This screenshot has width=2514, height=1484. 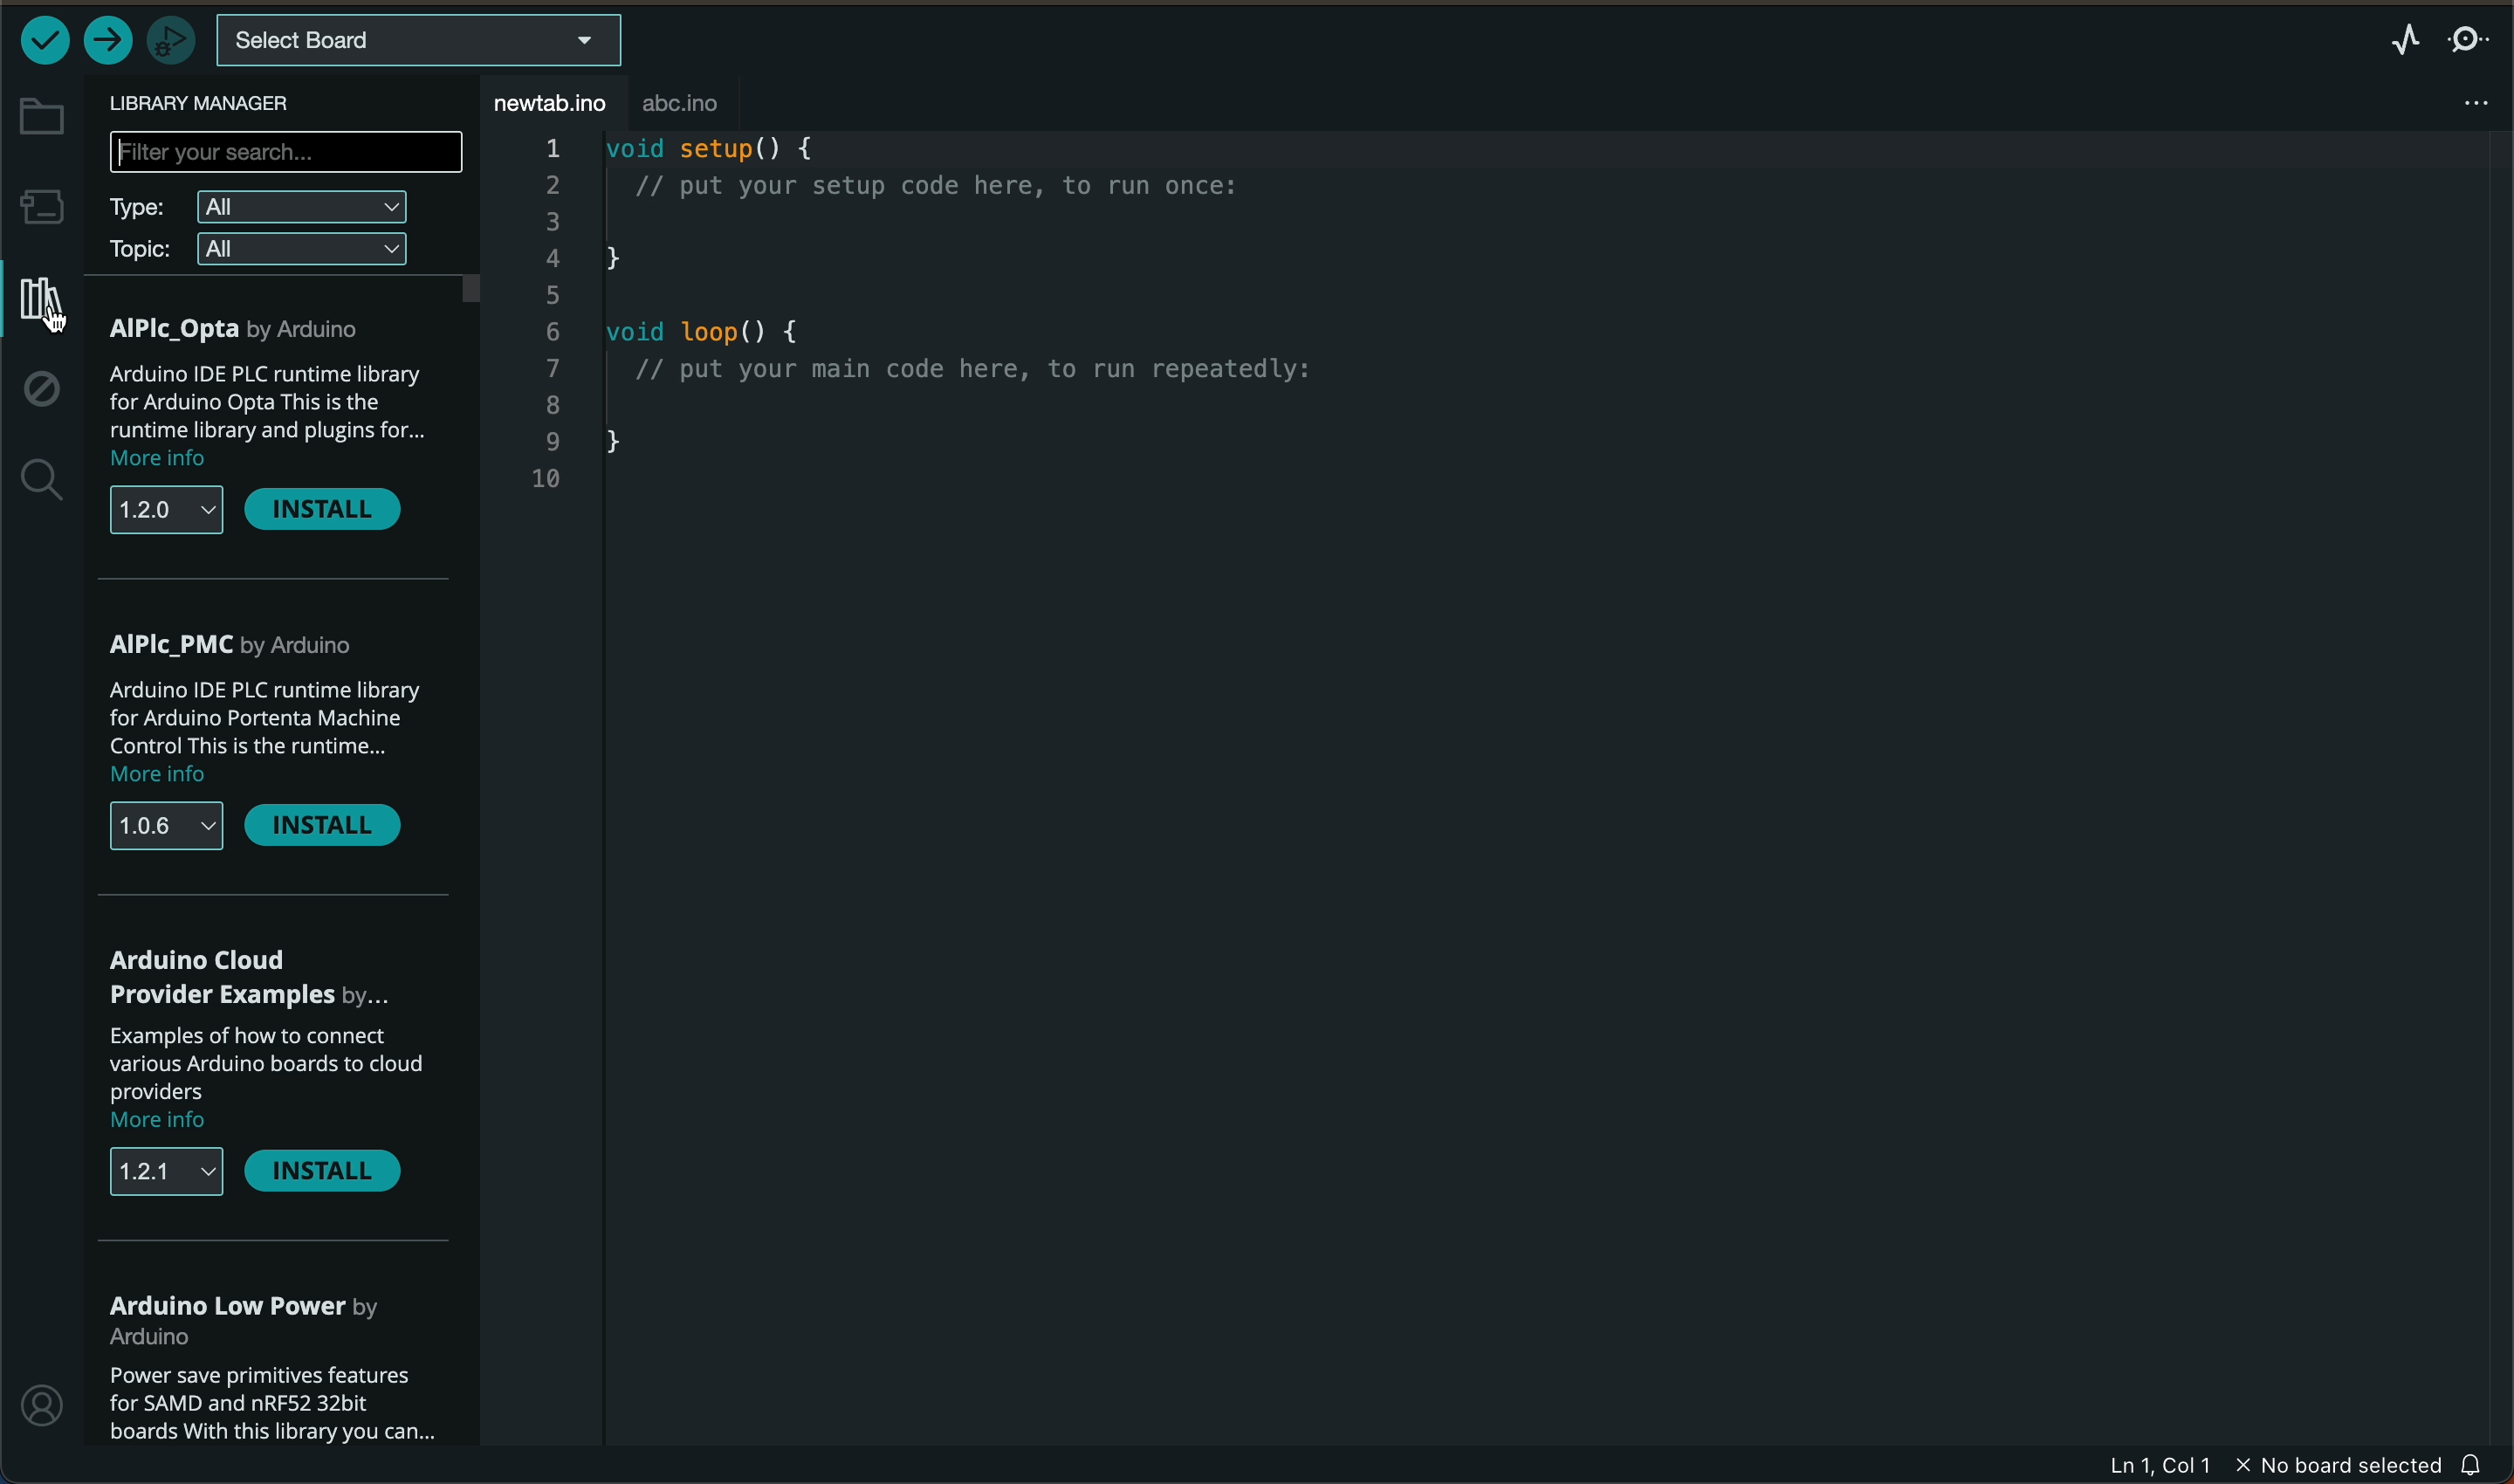 What do you see at coordinates (45, 1403) in the screenshot?
I see `profile` at bounding box center [45, 1403].